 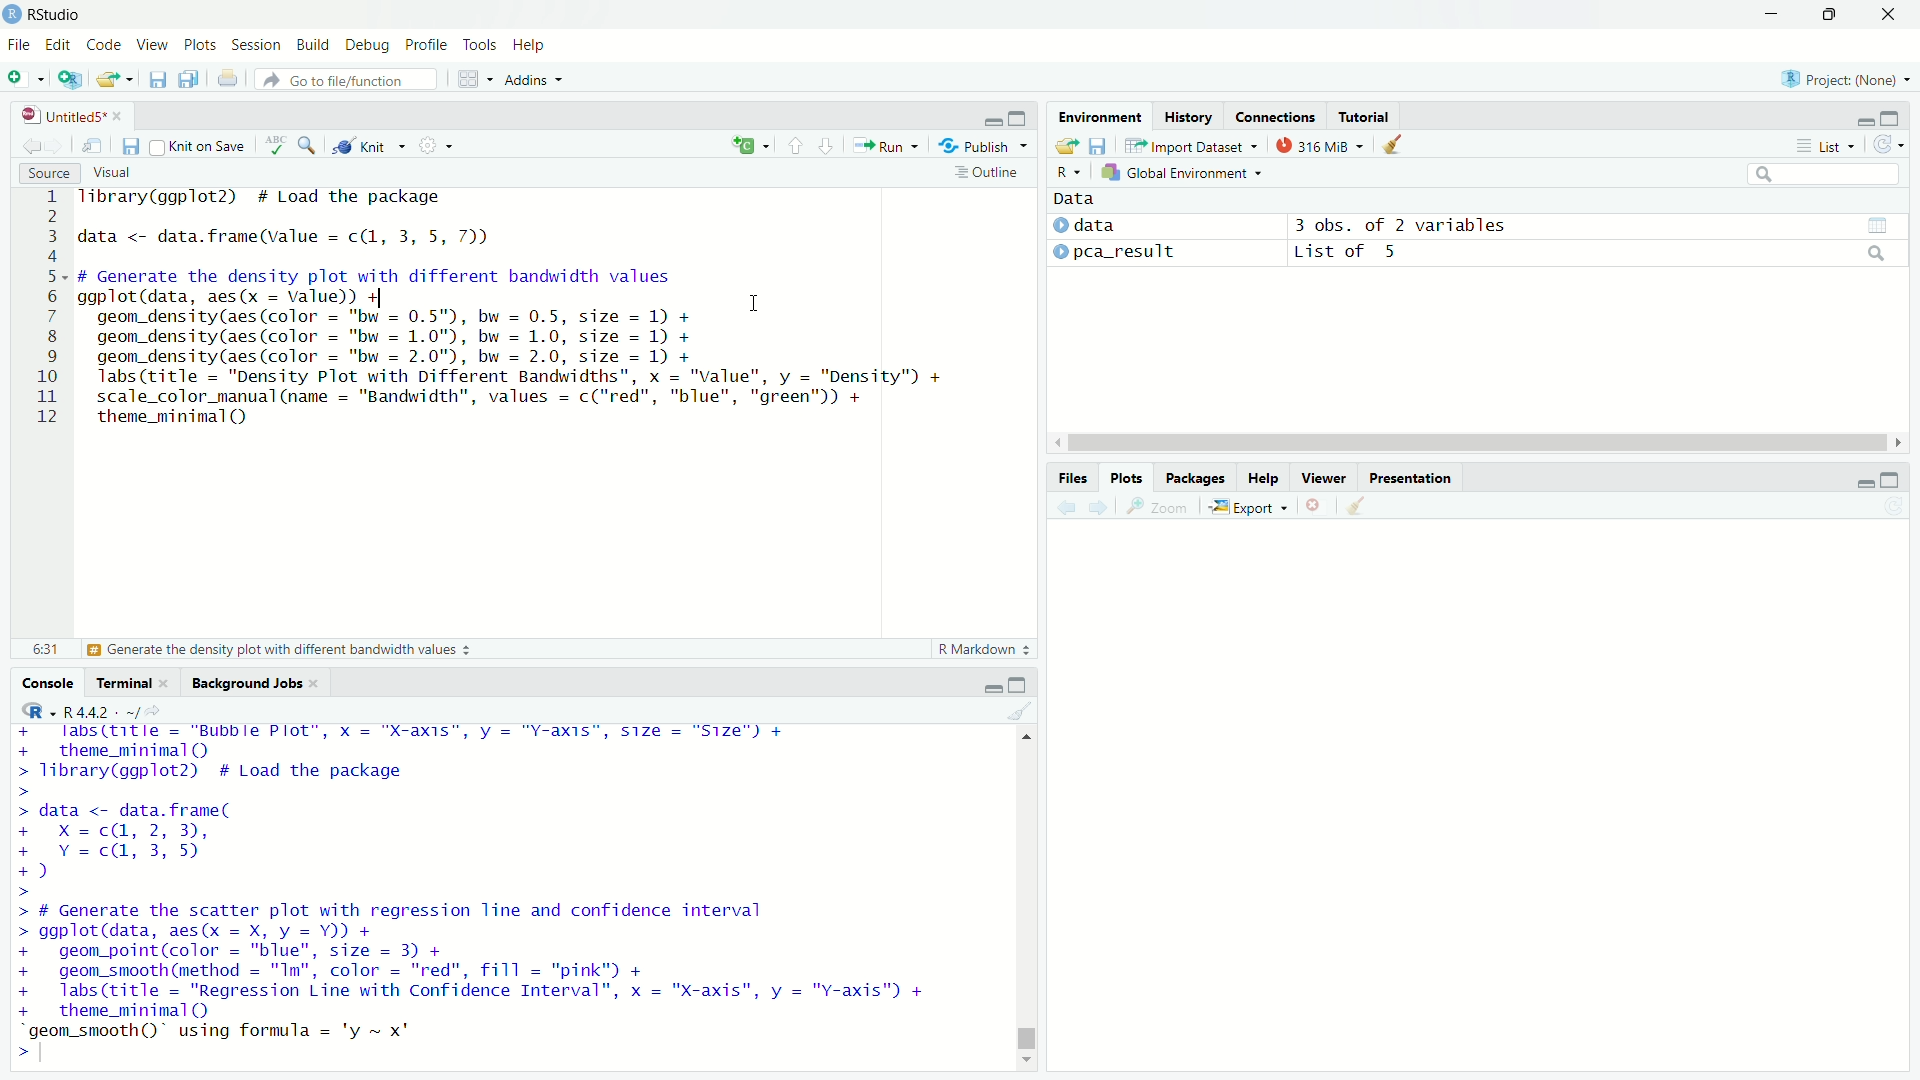 What do you see at coordinates (1878, 253) in the screenshot?
I see `search` at bounding box center [1878, 253].